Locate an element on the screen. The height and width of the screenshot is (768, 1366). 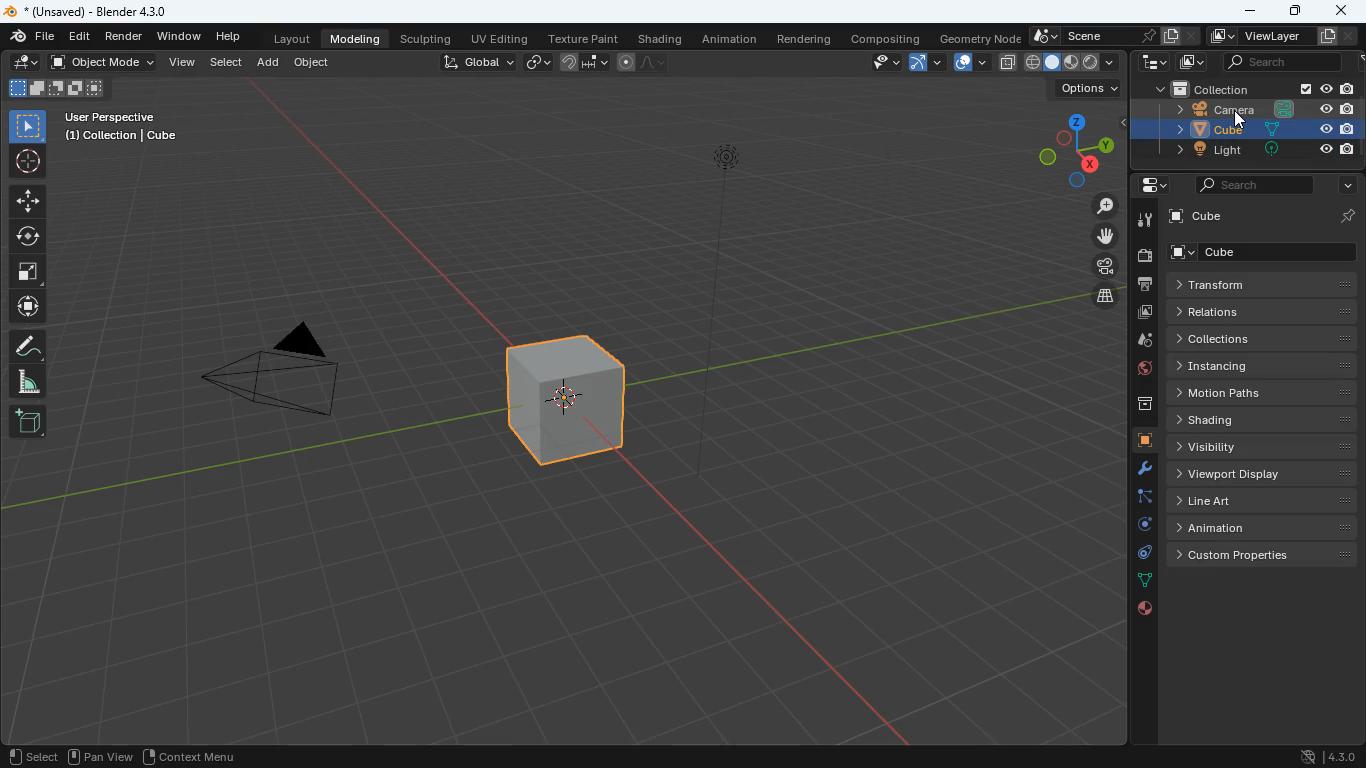
scene is located at coordinates (1095, 36).